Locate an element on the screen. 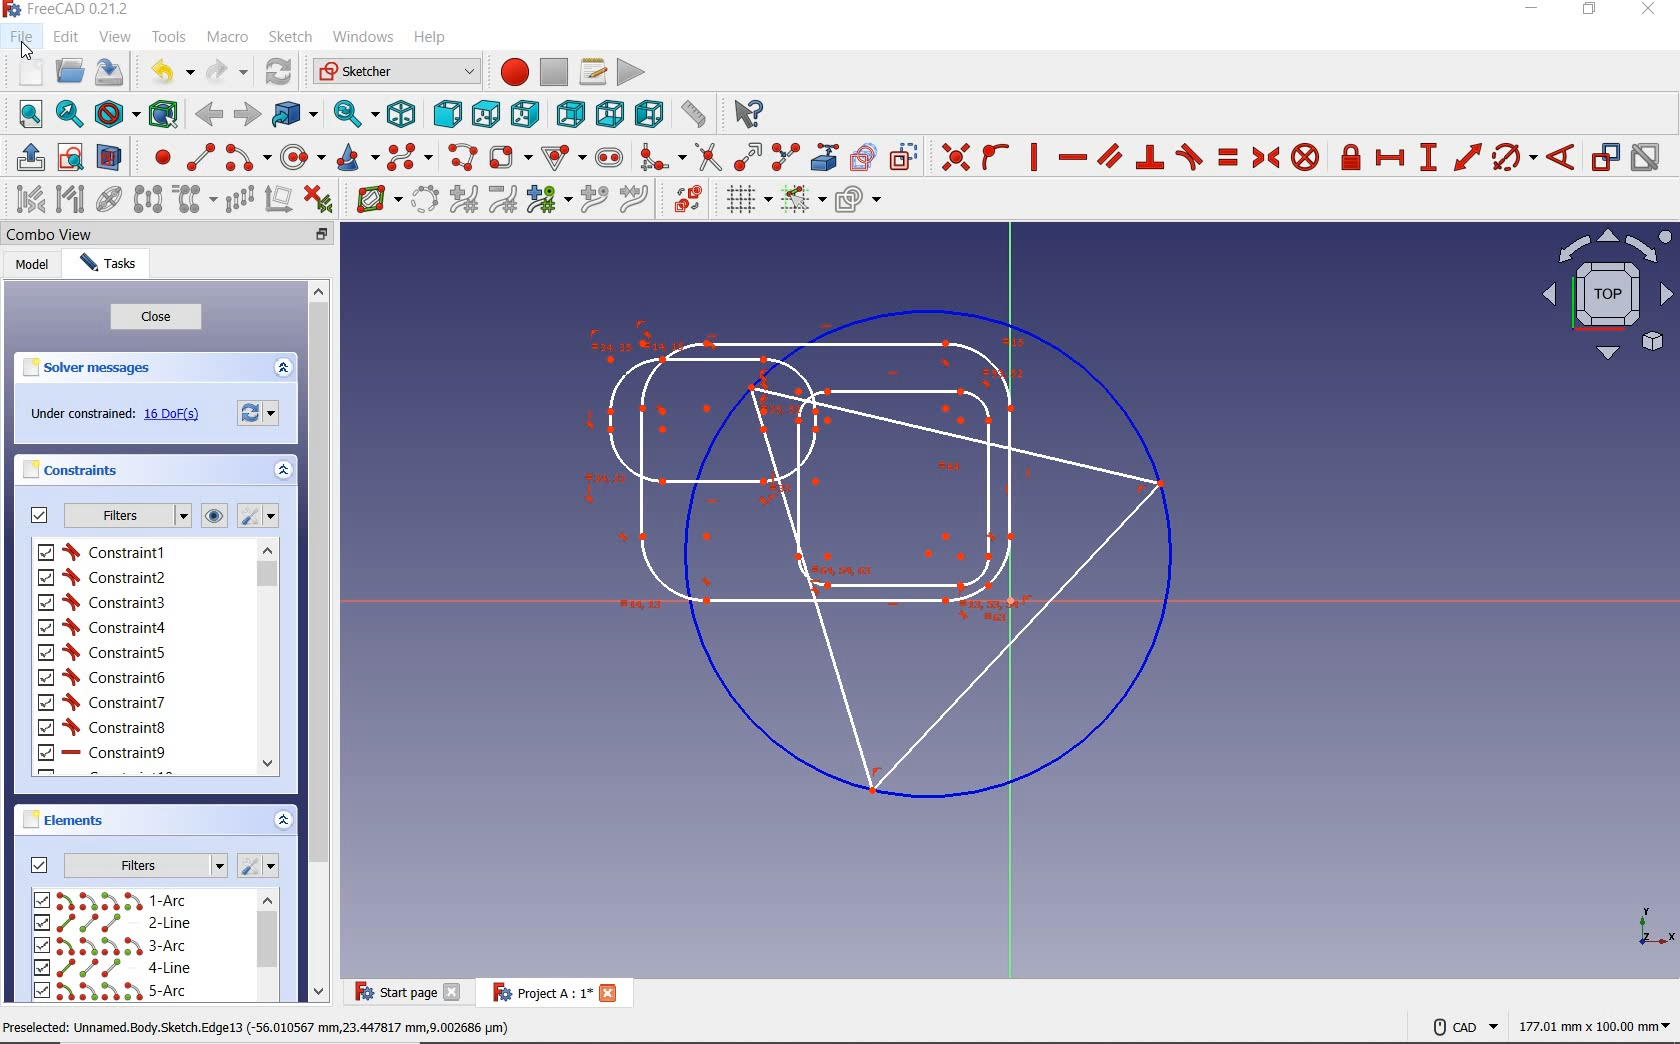  settings is located at coordinates (259, 516).